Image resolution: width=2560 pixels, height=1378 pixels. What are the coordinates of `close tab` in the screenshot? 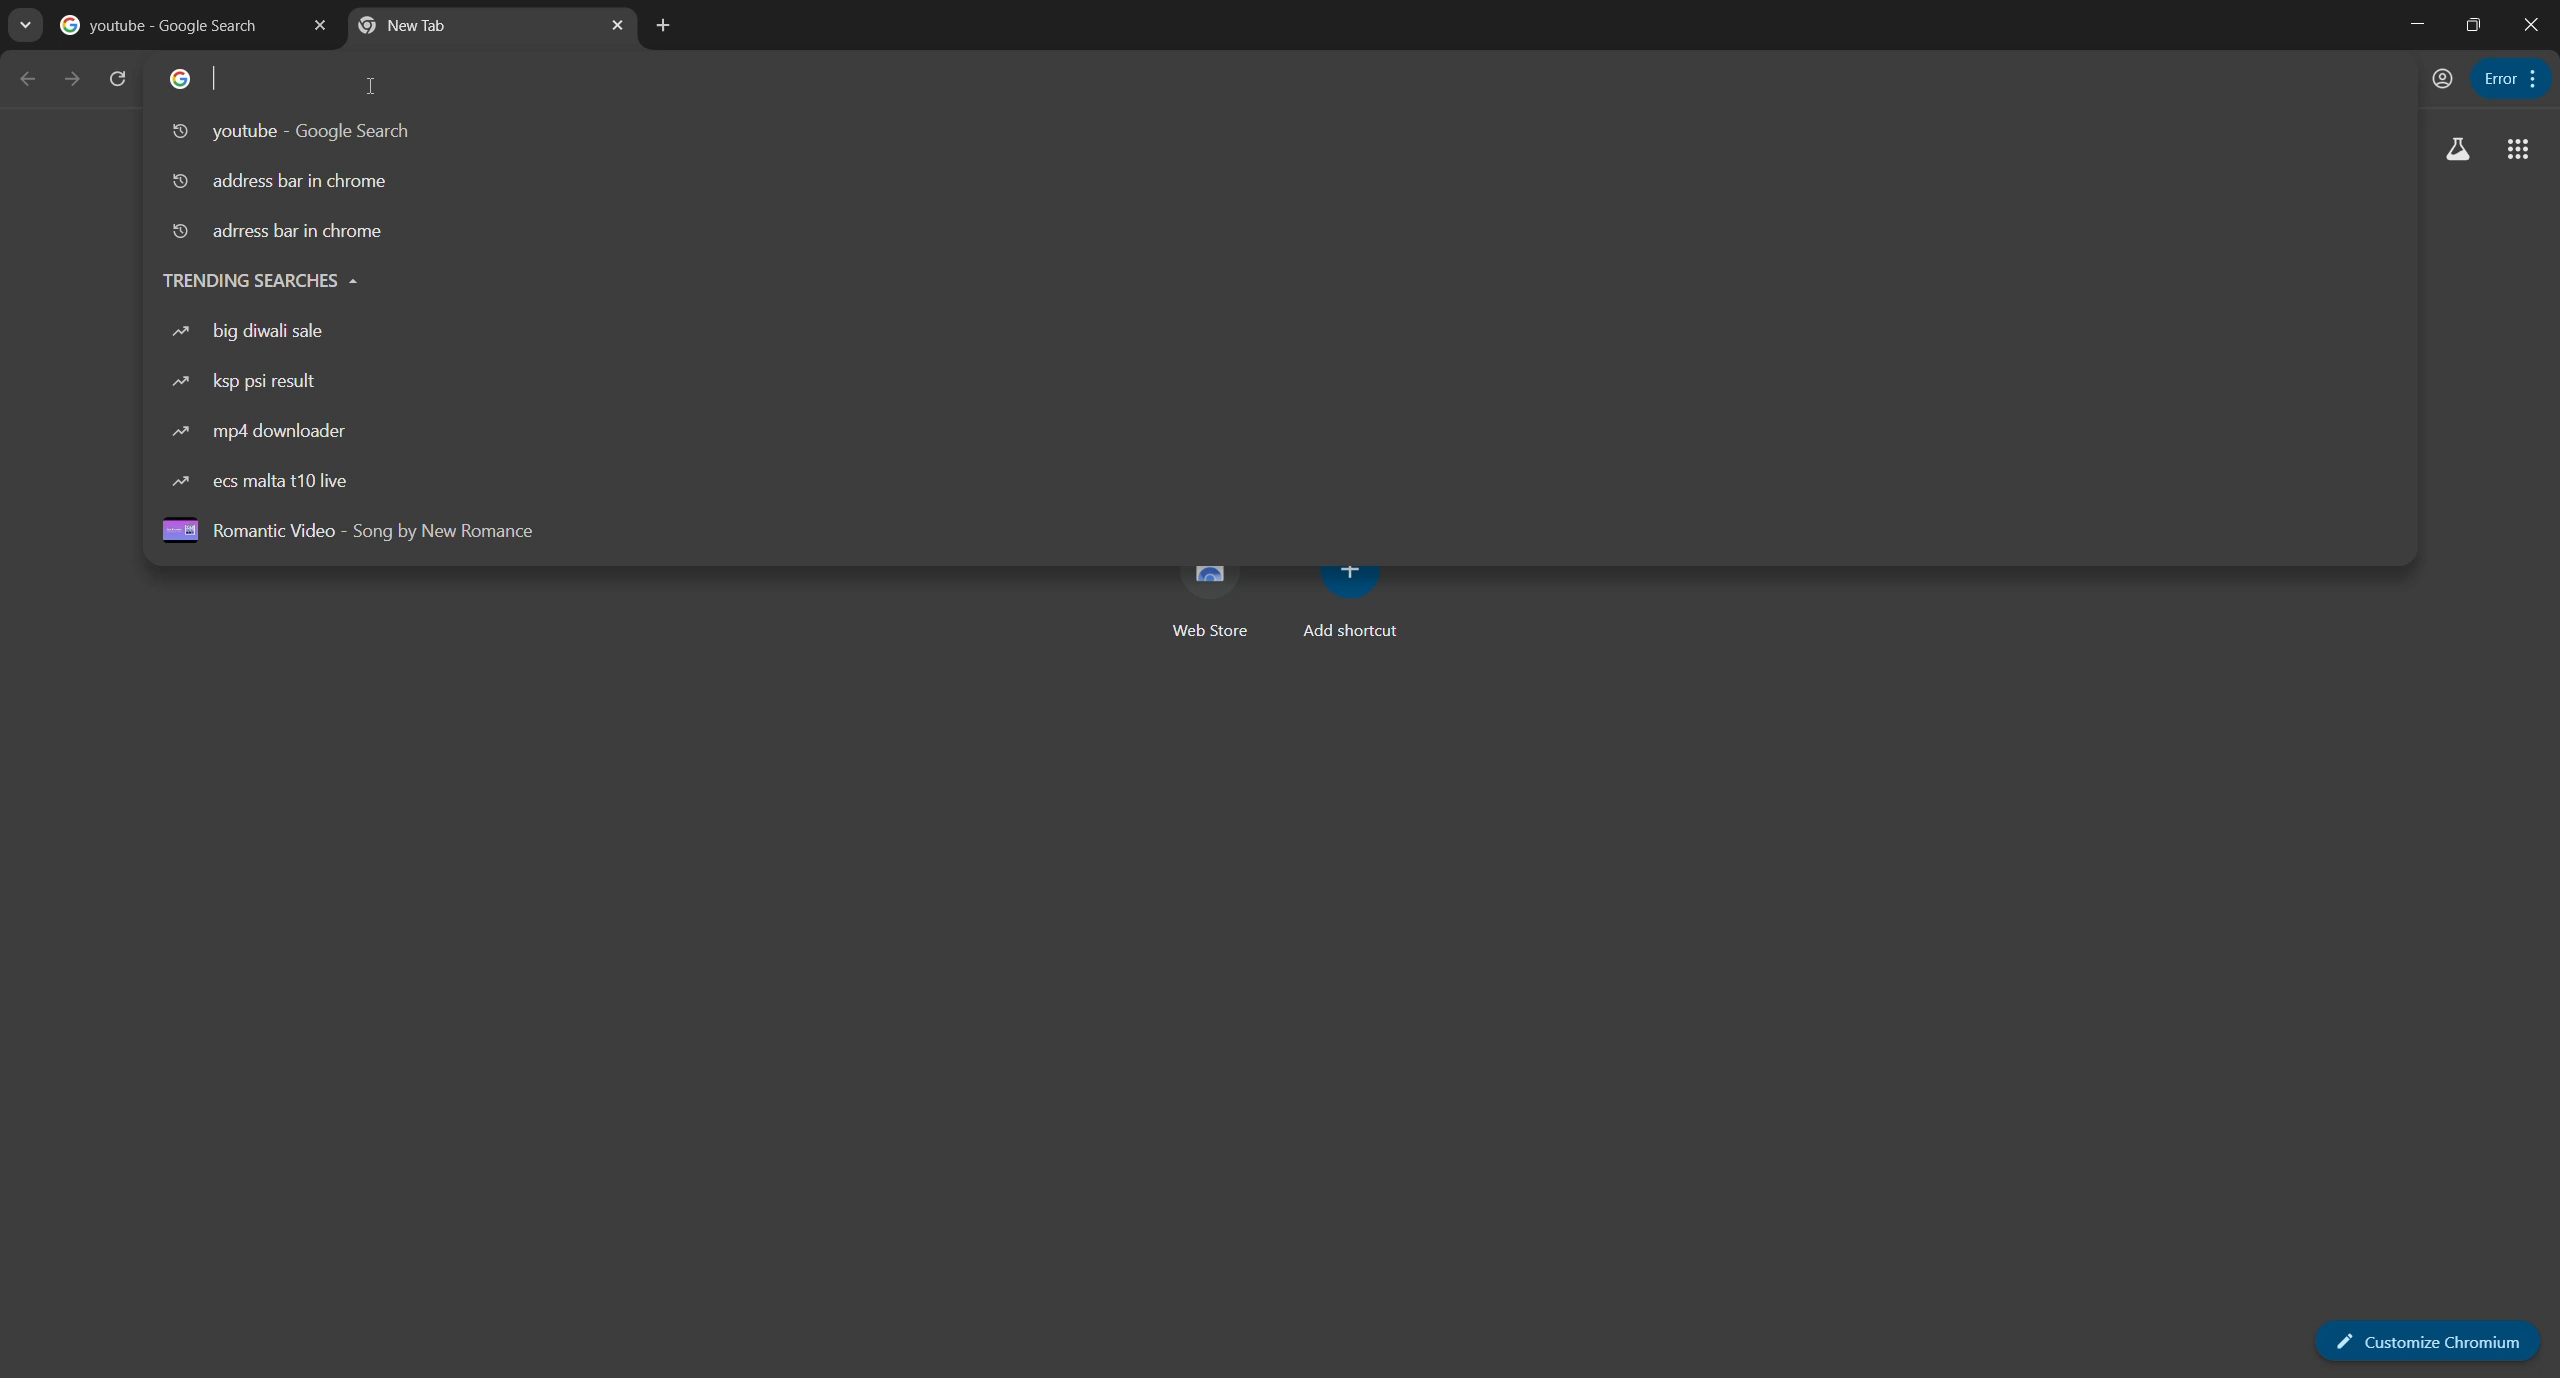 It's located at (622, 27).